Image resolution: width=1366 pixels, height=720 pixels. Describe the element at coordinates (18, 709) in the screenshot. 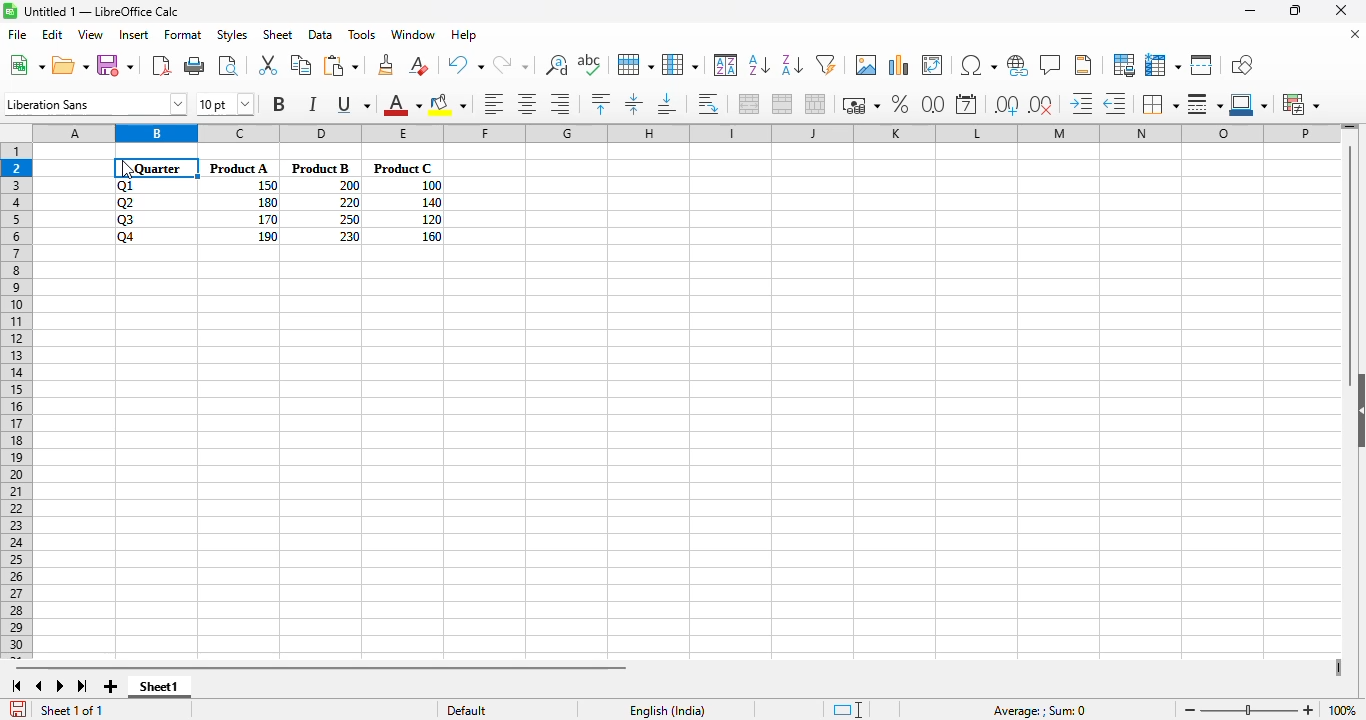

I see `click to save the document` at that location.